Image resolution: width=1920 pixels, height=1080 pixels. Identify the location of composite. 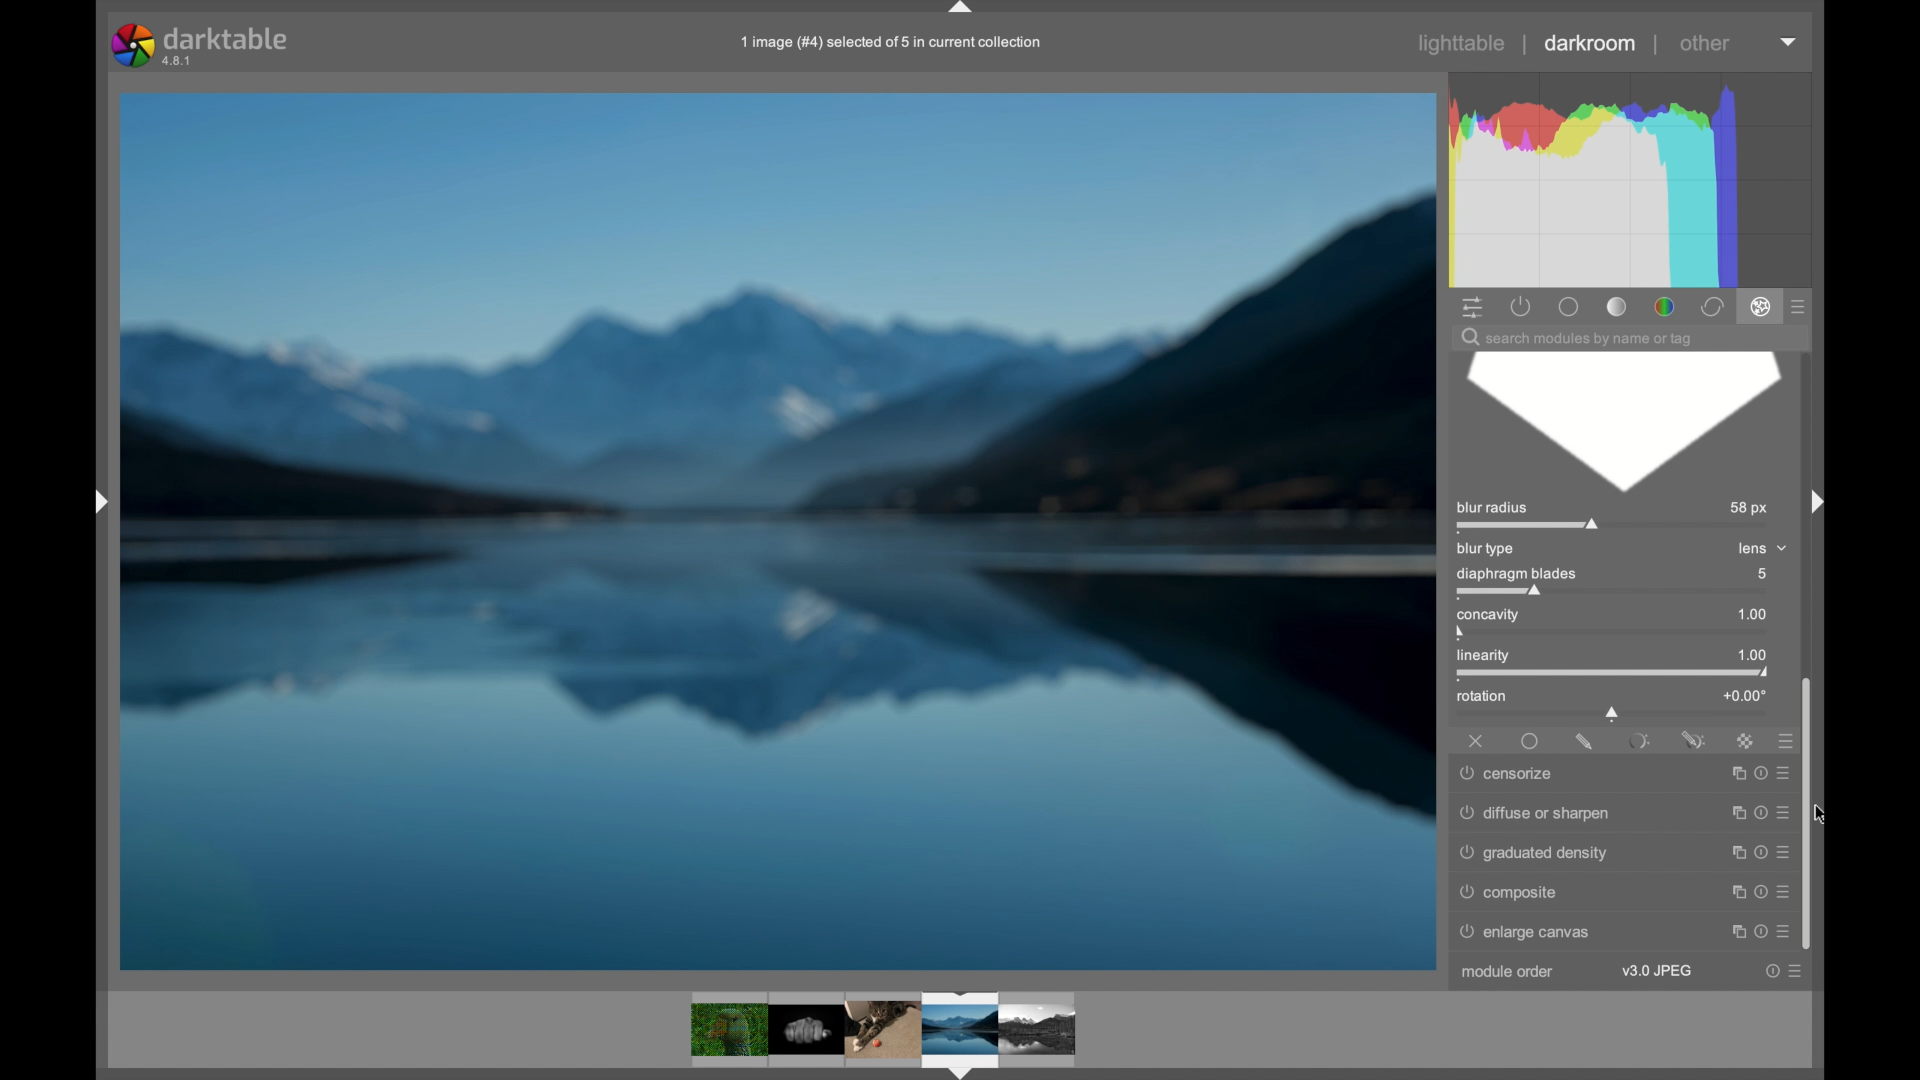
(1510, 893).